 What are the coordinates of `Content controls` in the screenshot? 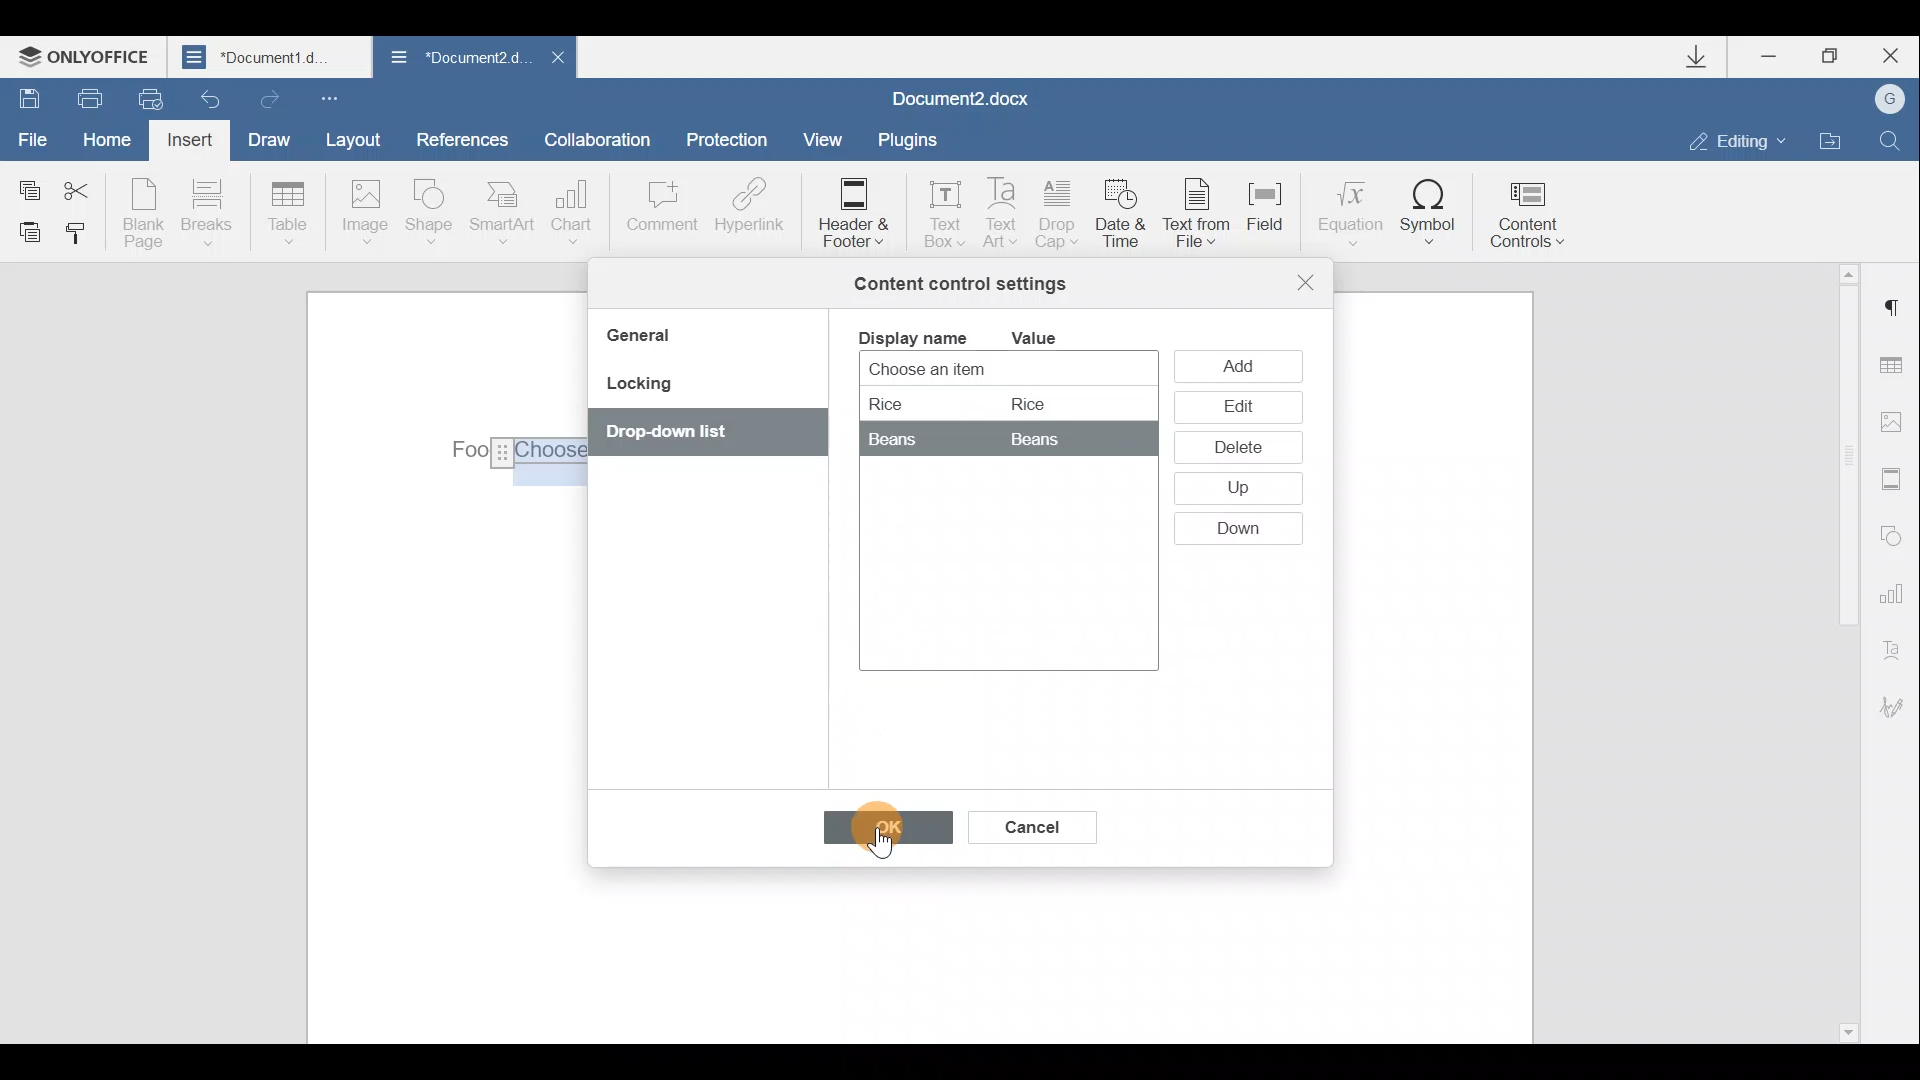 It's located at (1535, 208).